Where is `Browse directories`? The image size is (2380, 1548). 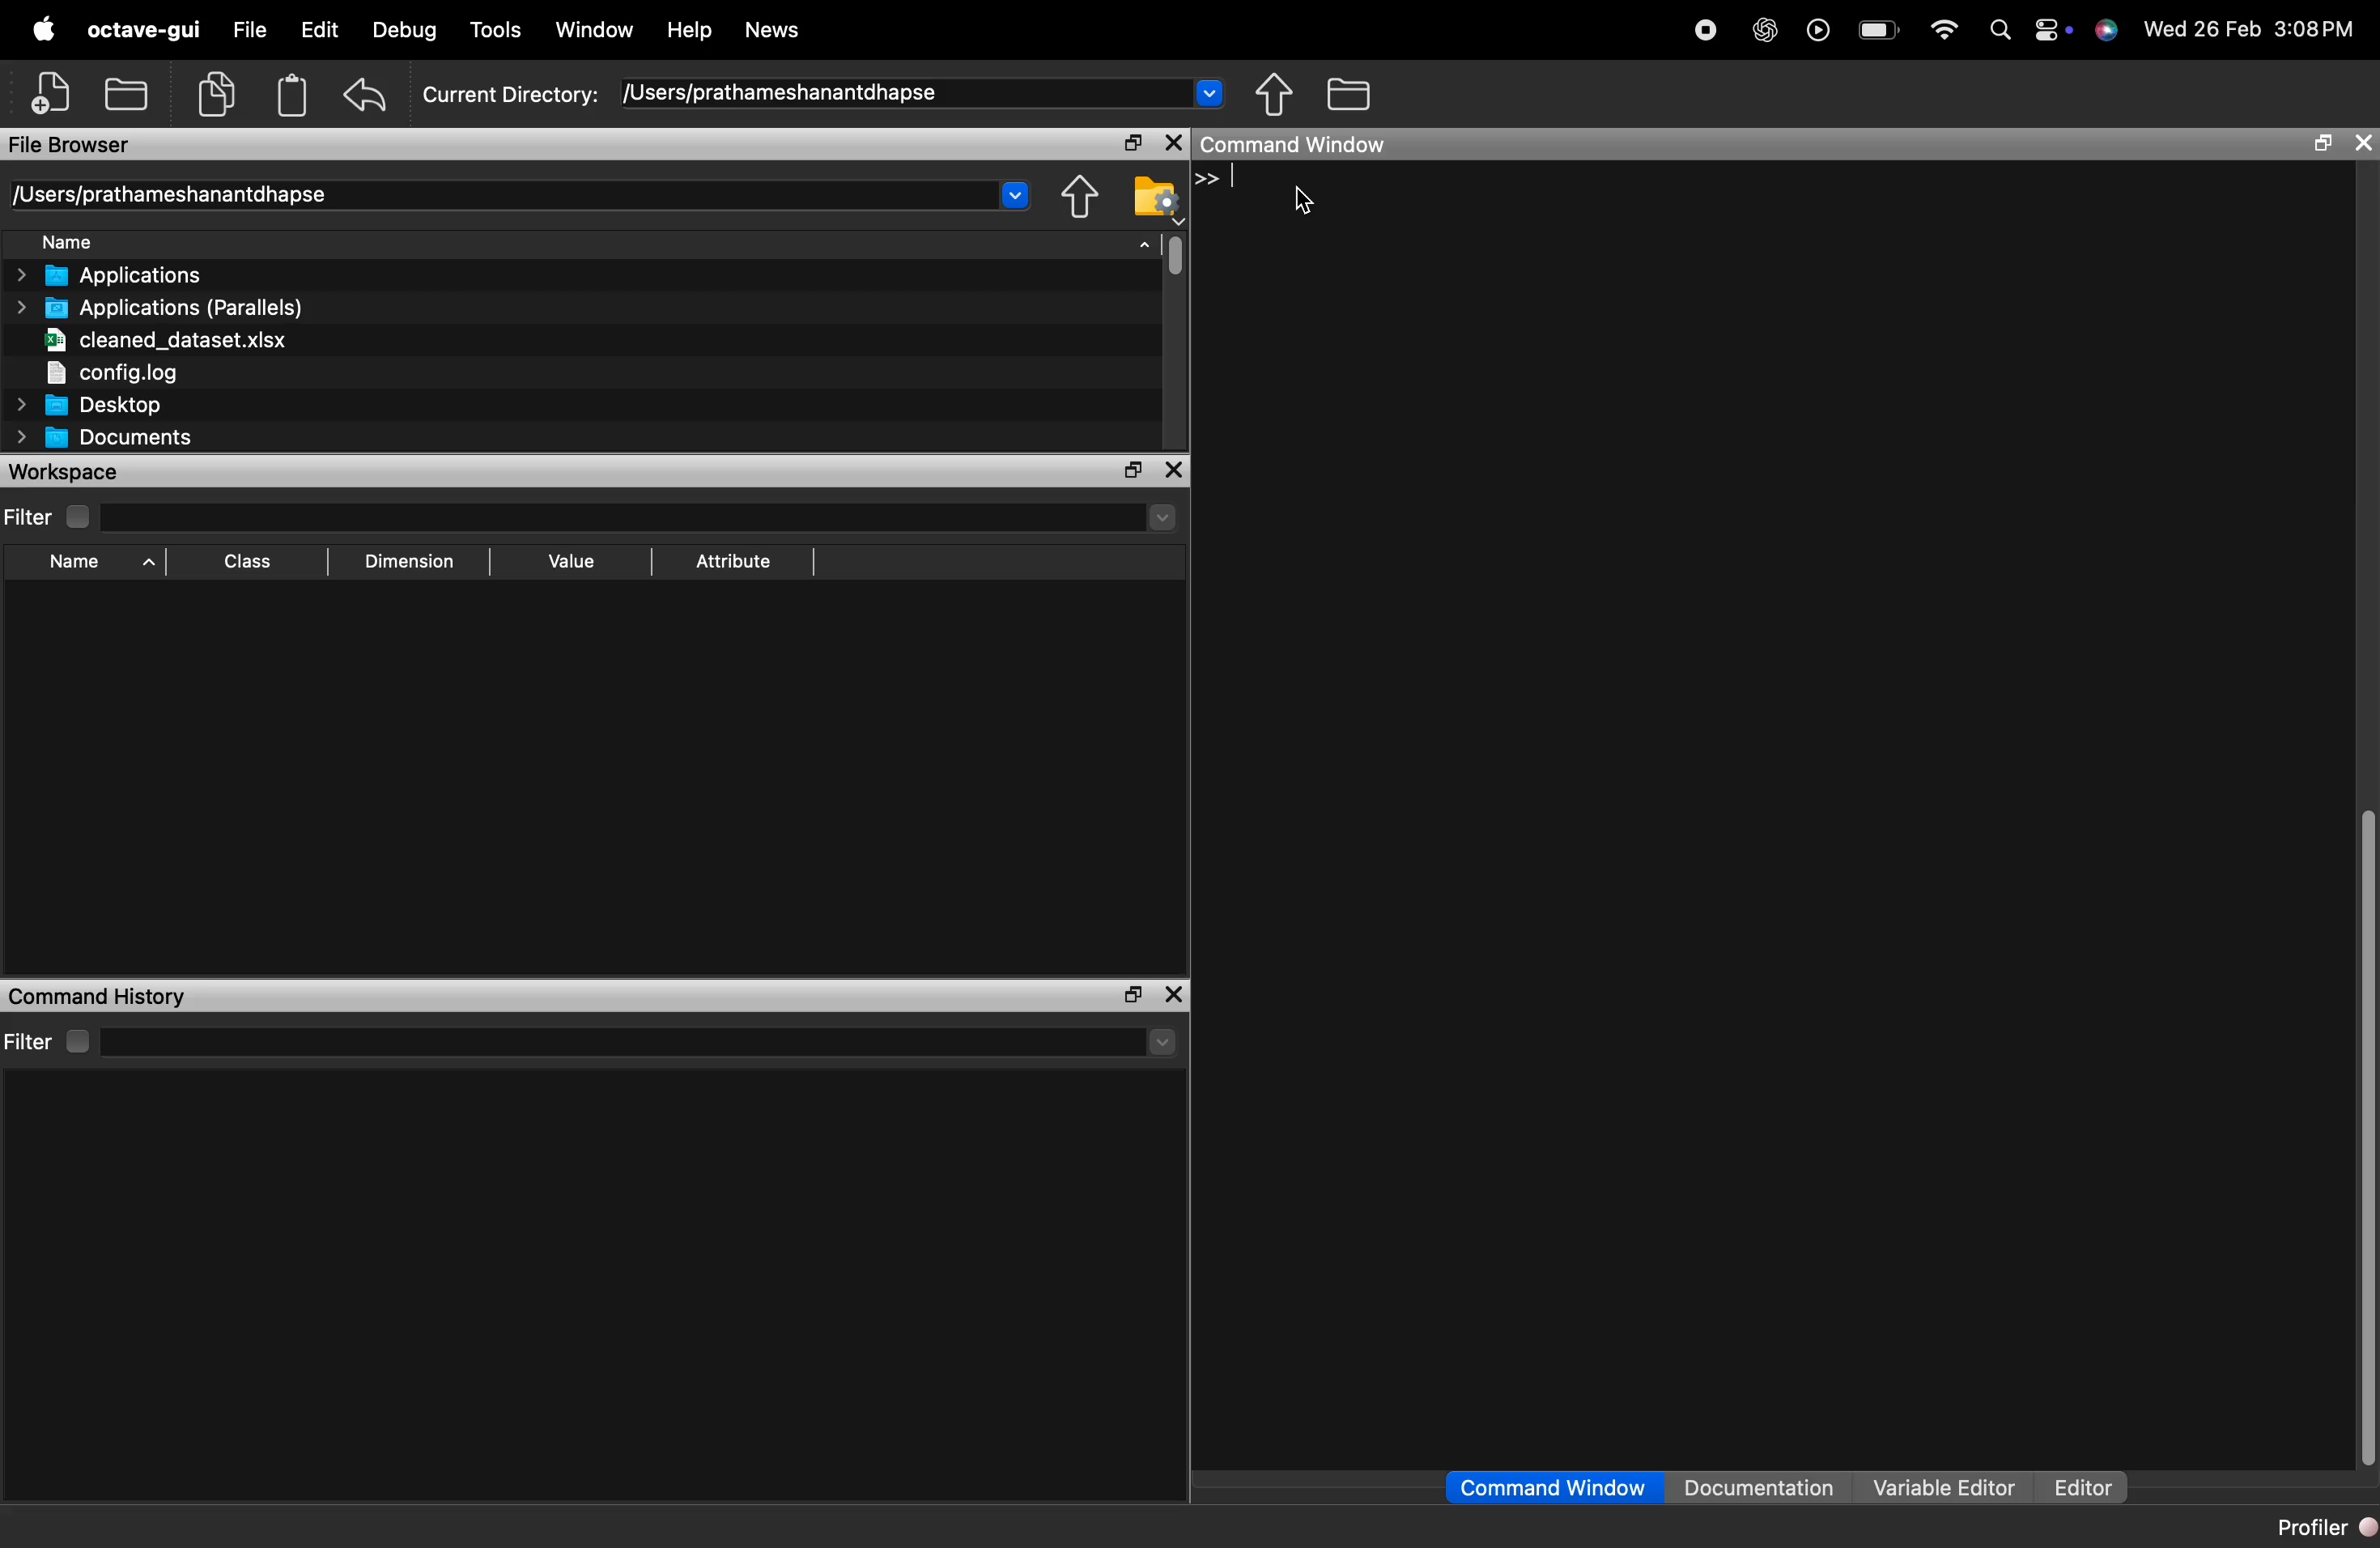
Browse directories is located at coordinates (1272, 93).